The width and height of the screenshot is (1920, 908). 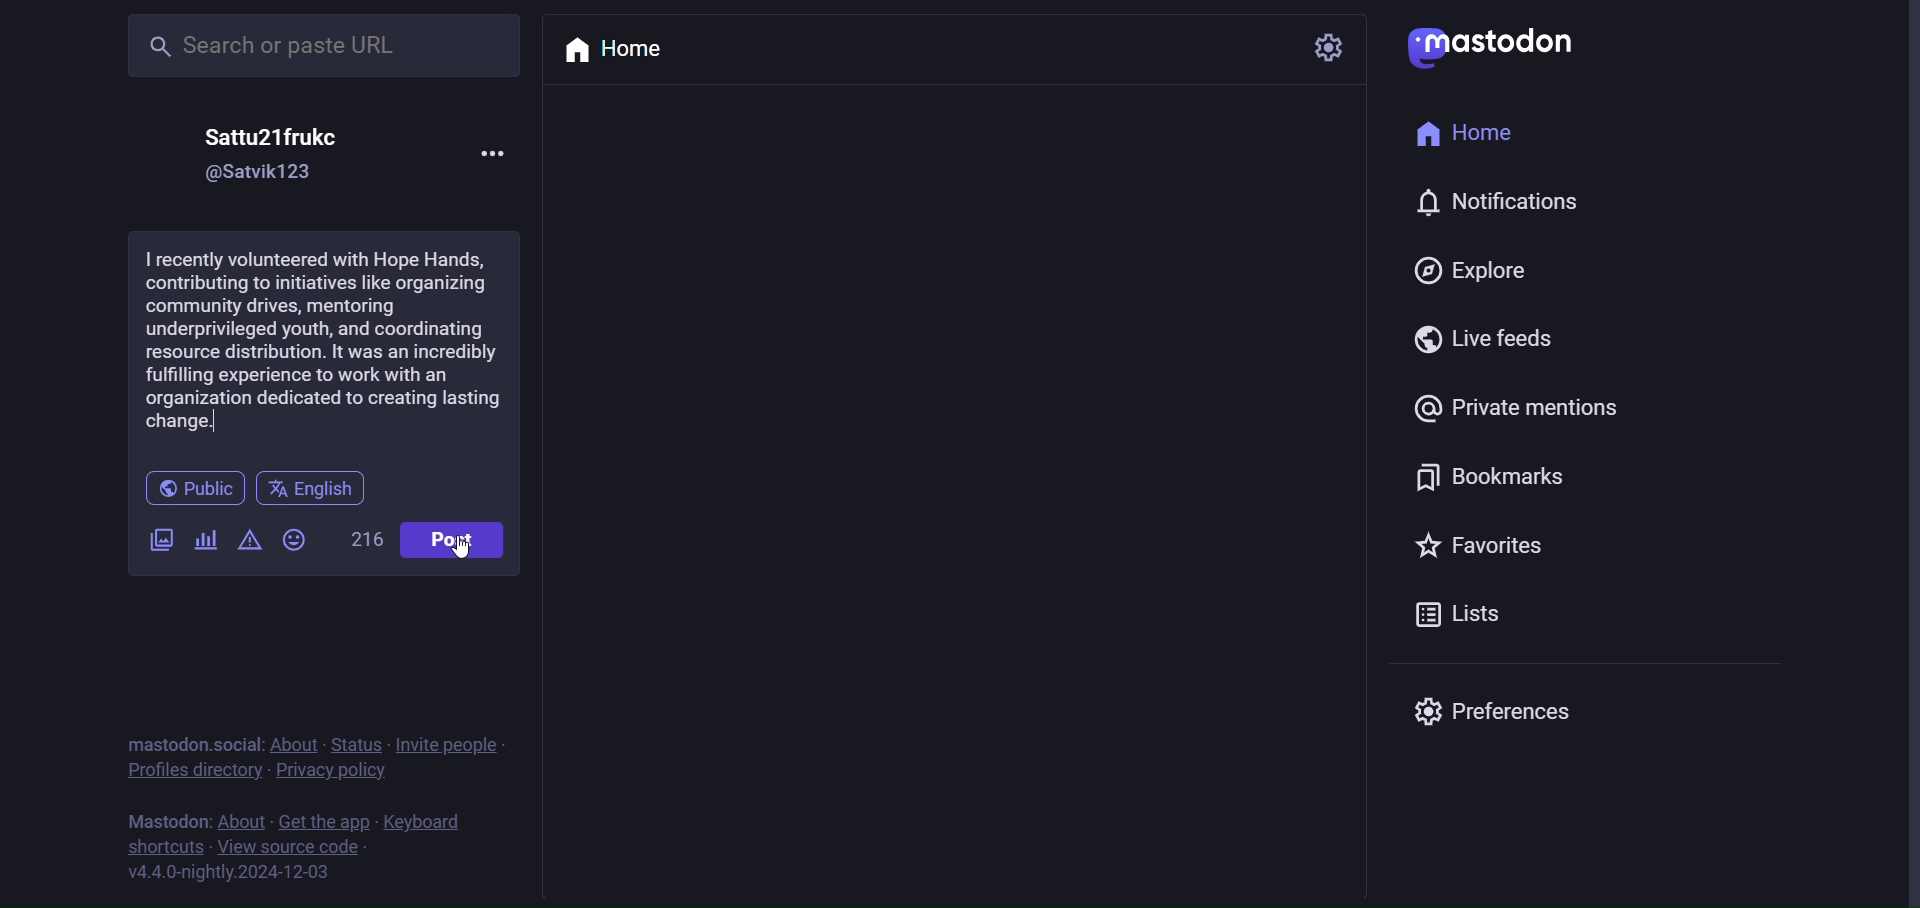 What do you see at coordinates (1483, 544) in the screenshot?
I see `favorites` at bounding box center [1483, 544].